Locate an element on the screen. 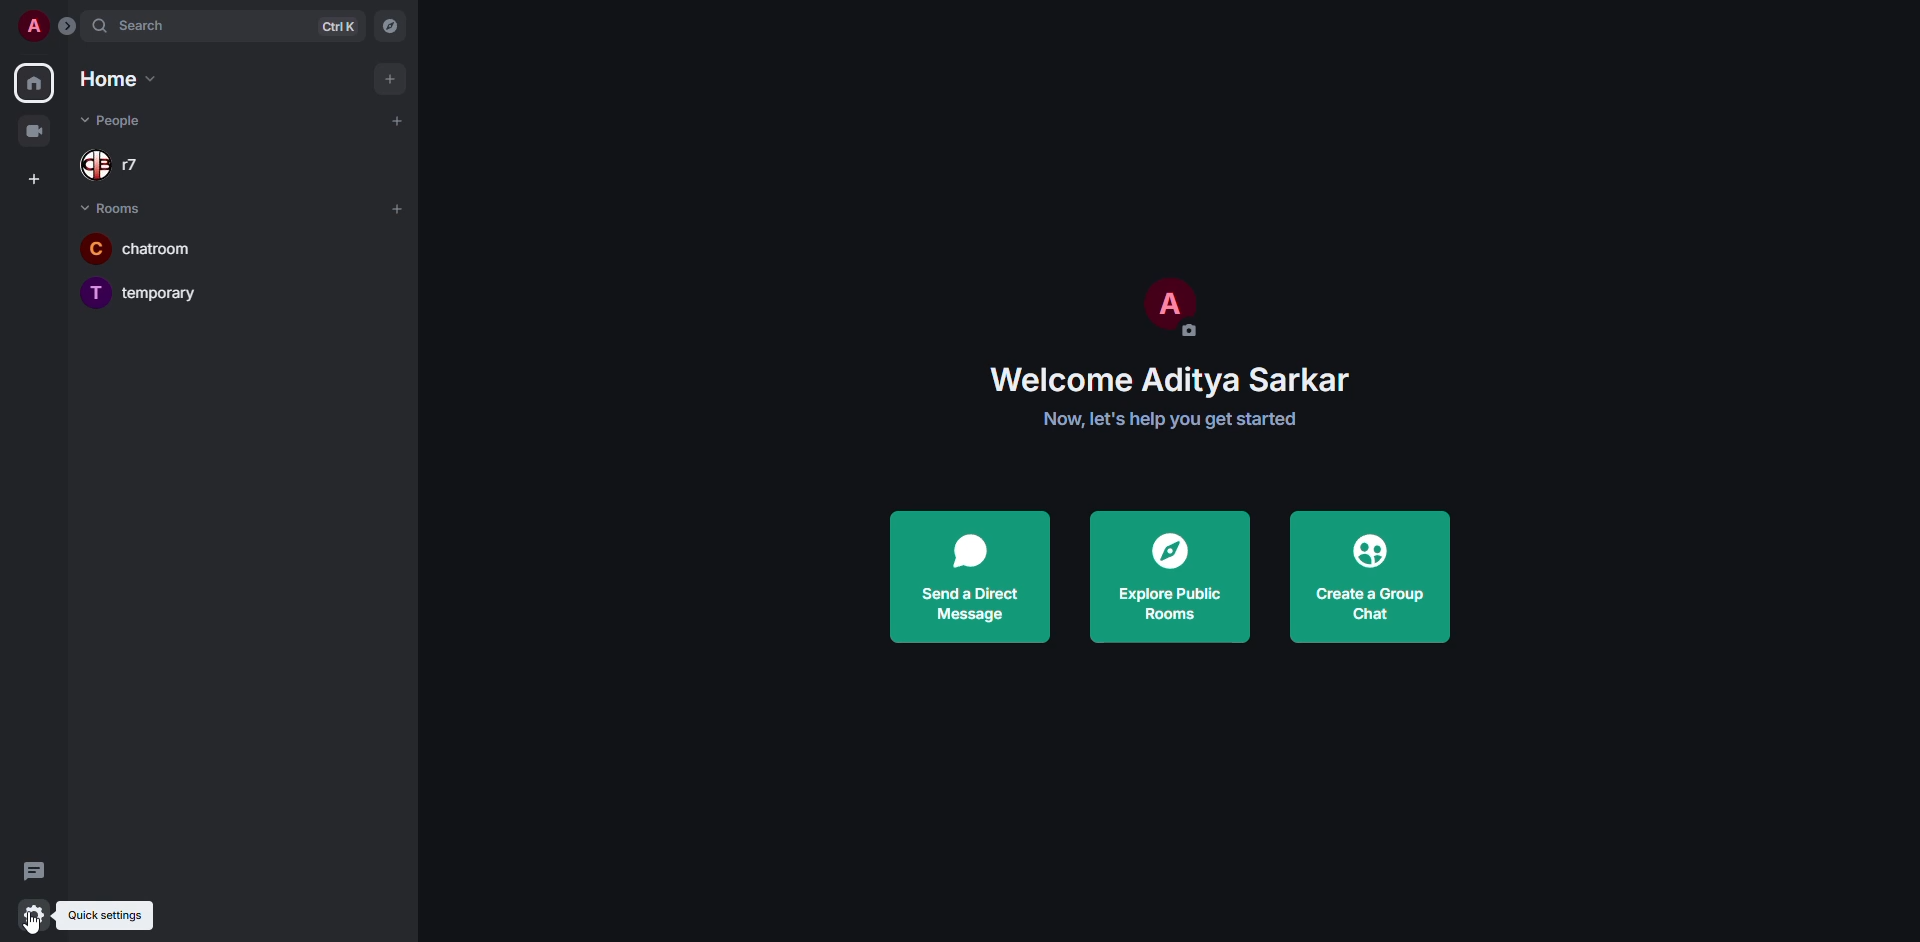  video room is located at coordinates (36, 130).